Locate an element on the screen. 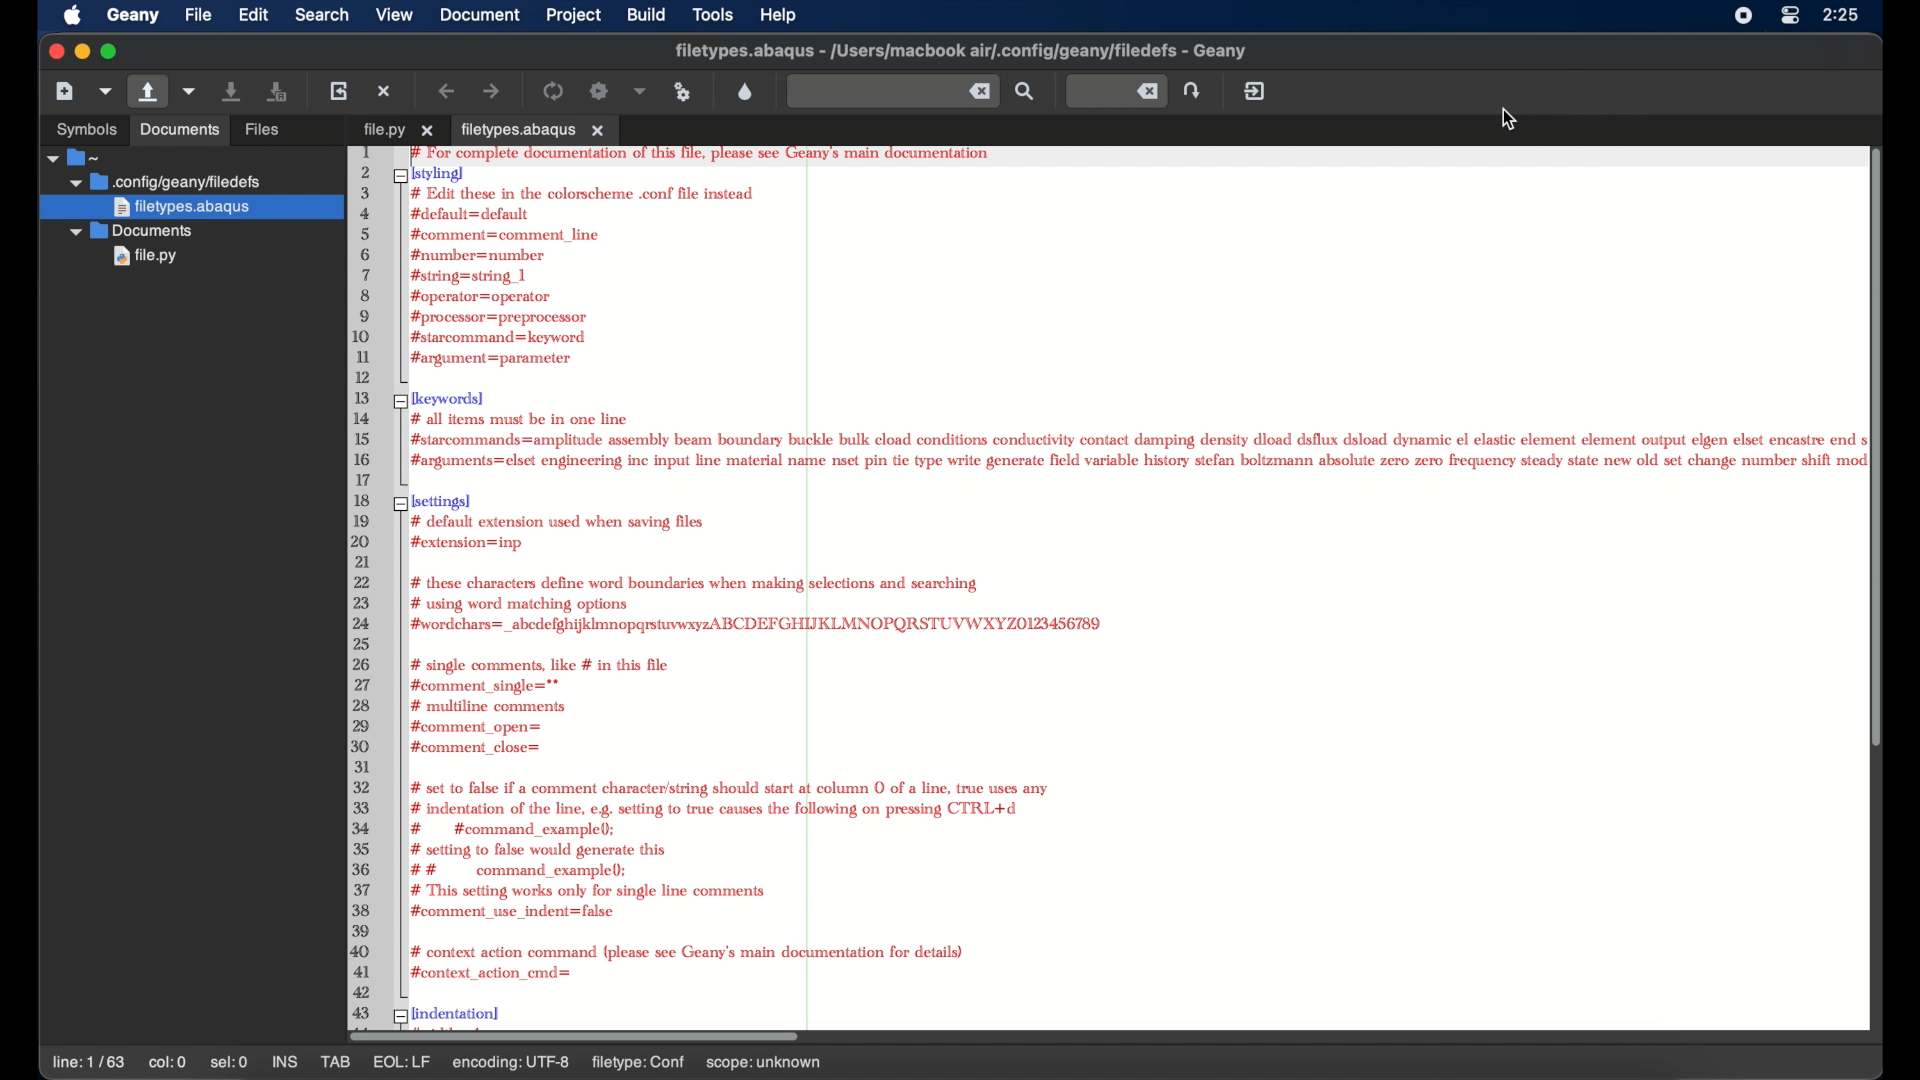  jump the entered line number is located at coordinates (1195, 90).